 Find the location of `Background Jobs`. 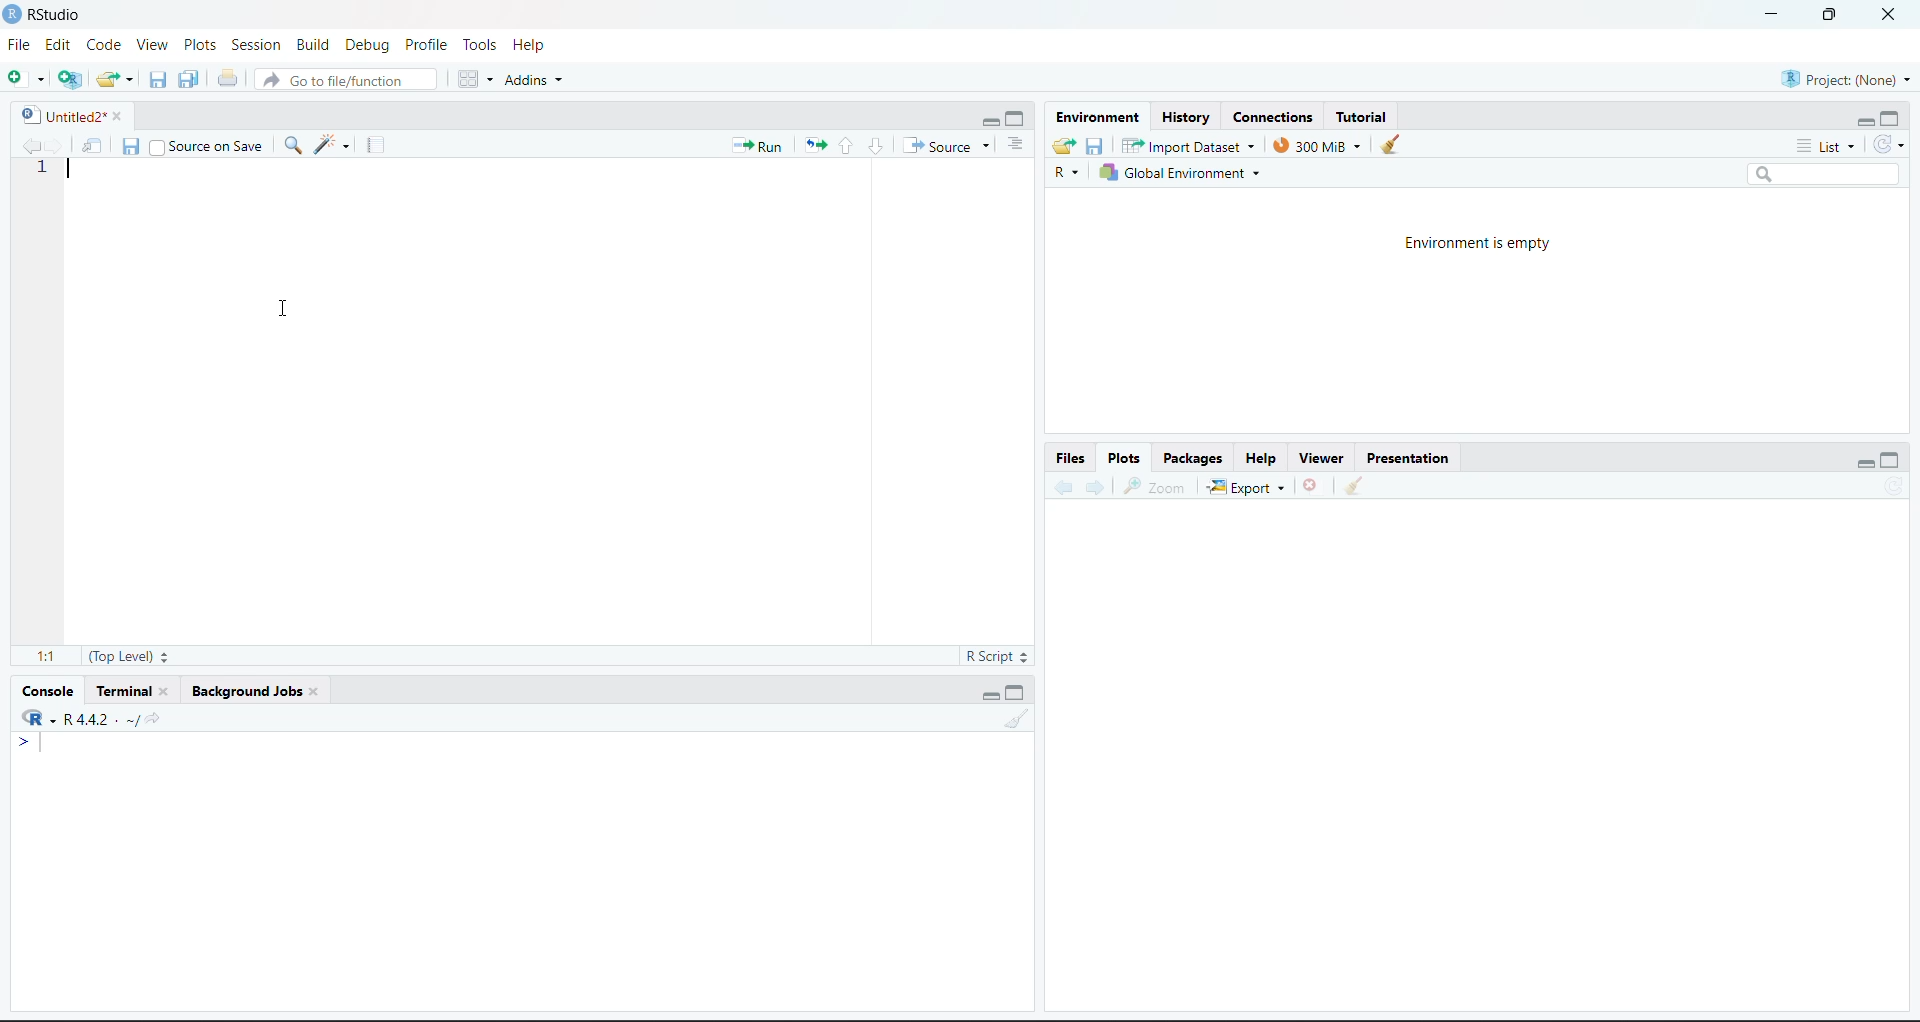

Background Jobs is located at coordinates (256, 692).